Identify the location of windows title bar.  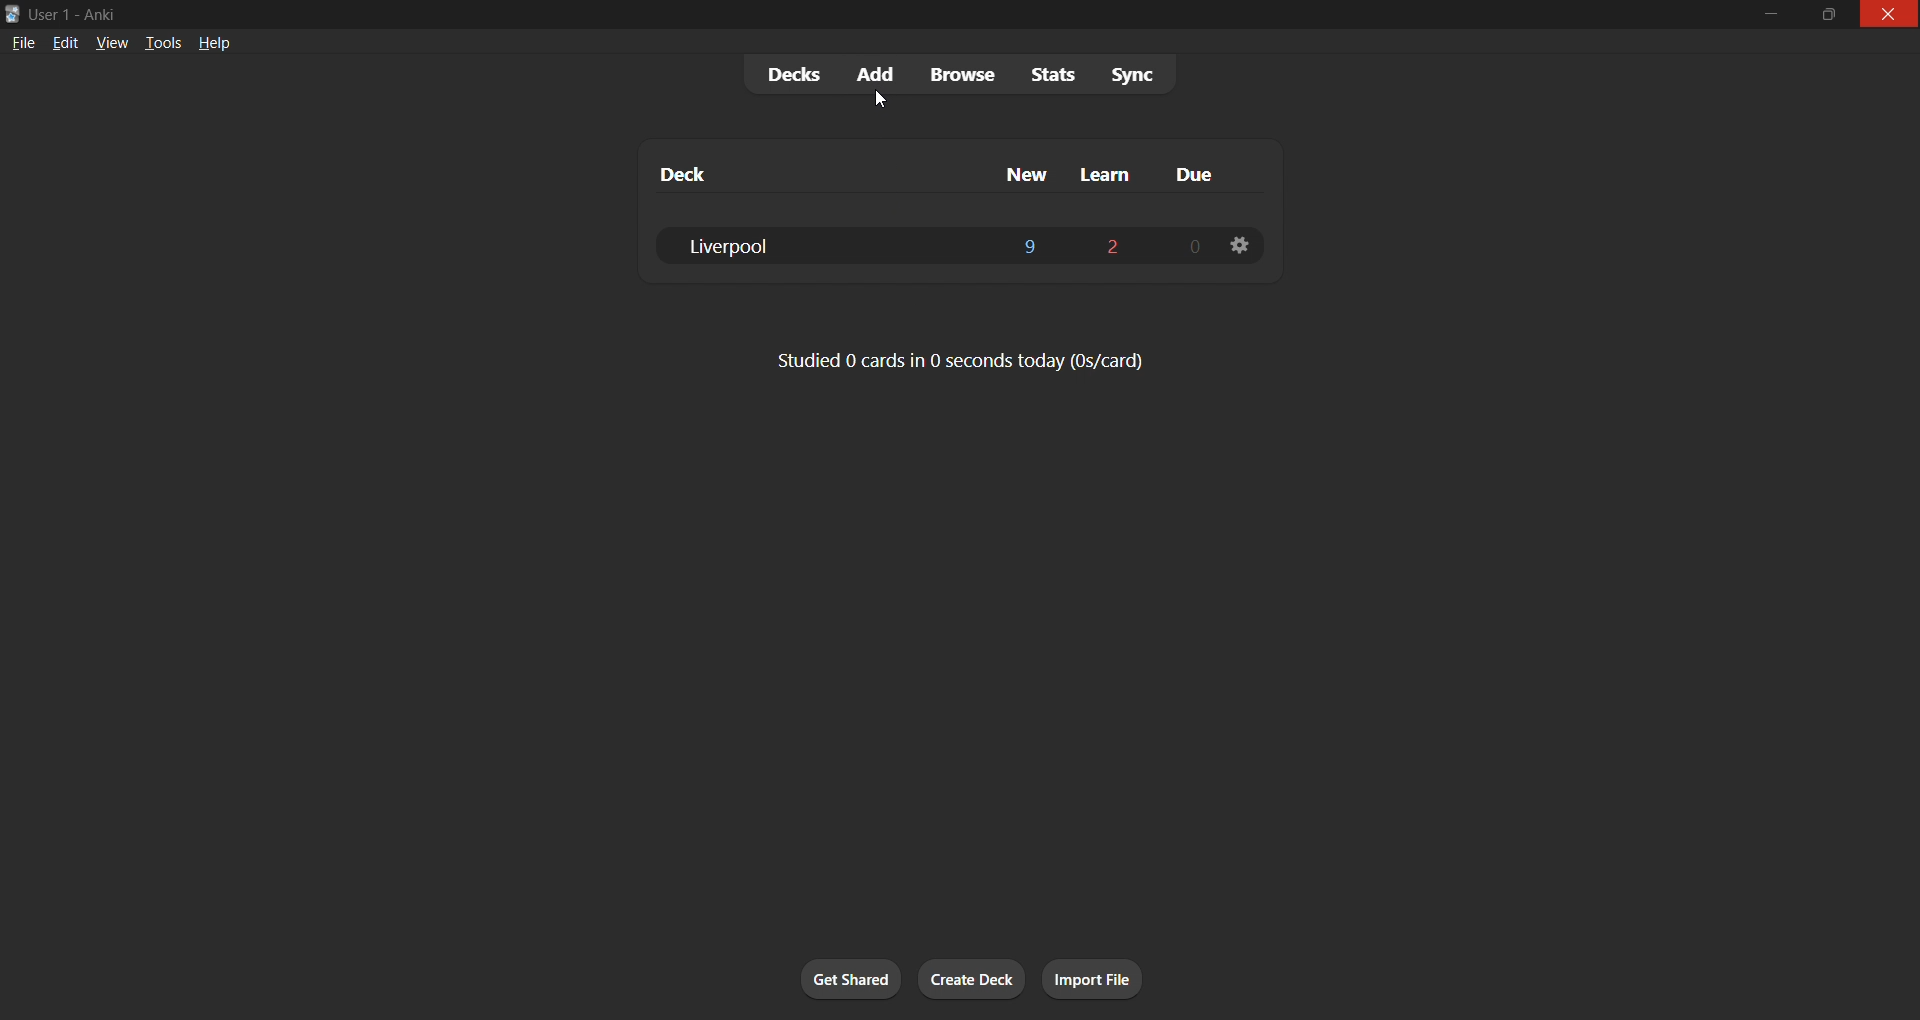
(838, 14).